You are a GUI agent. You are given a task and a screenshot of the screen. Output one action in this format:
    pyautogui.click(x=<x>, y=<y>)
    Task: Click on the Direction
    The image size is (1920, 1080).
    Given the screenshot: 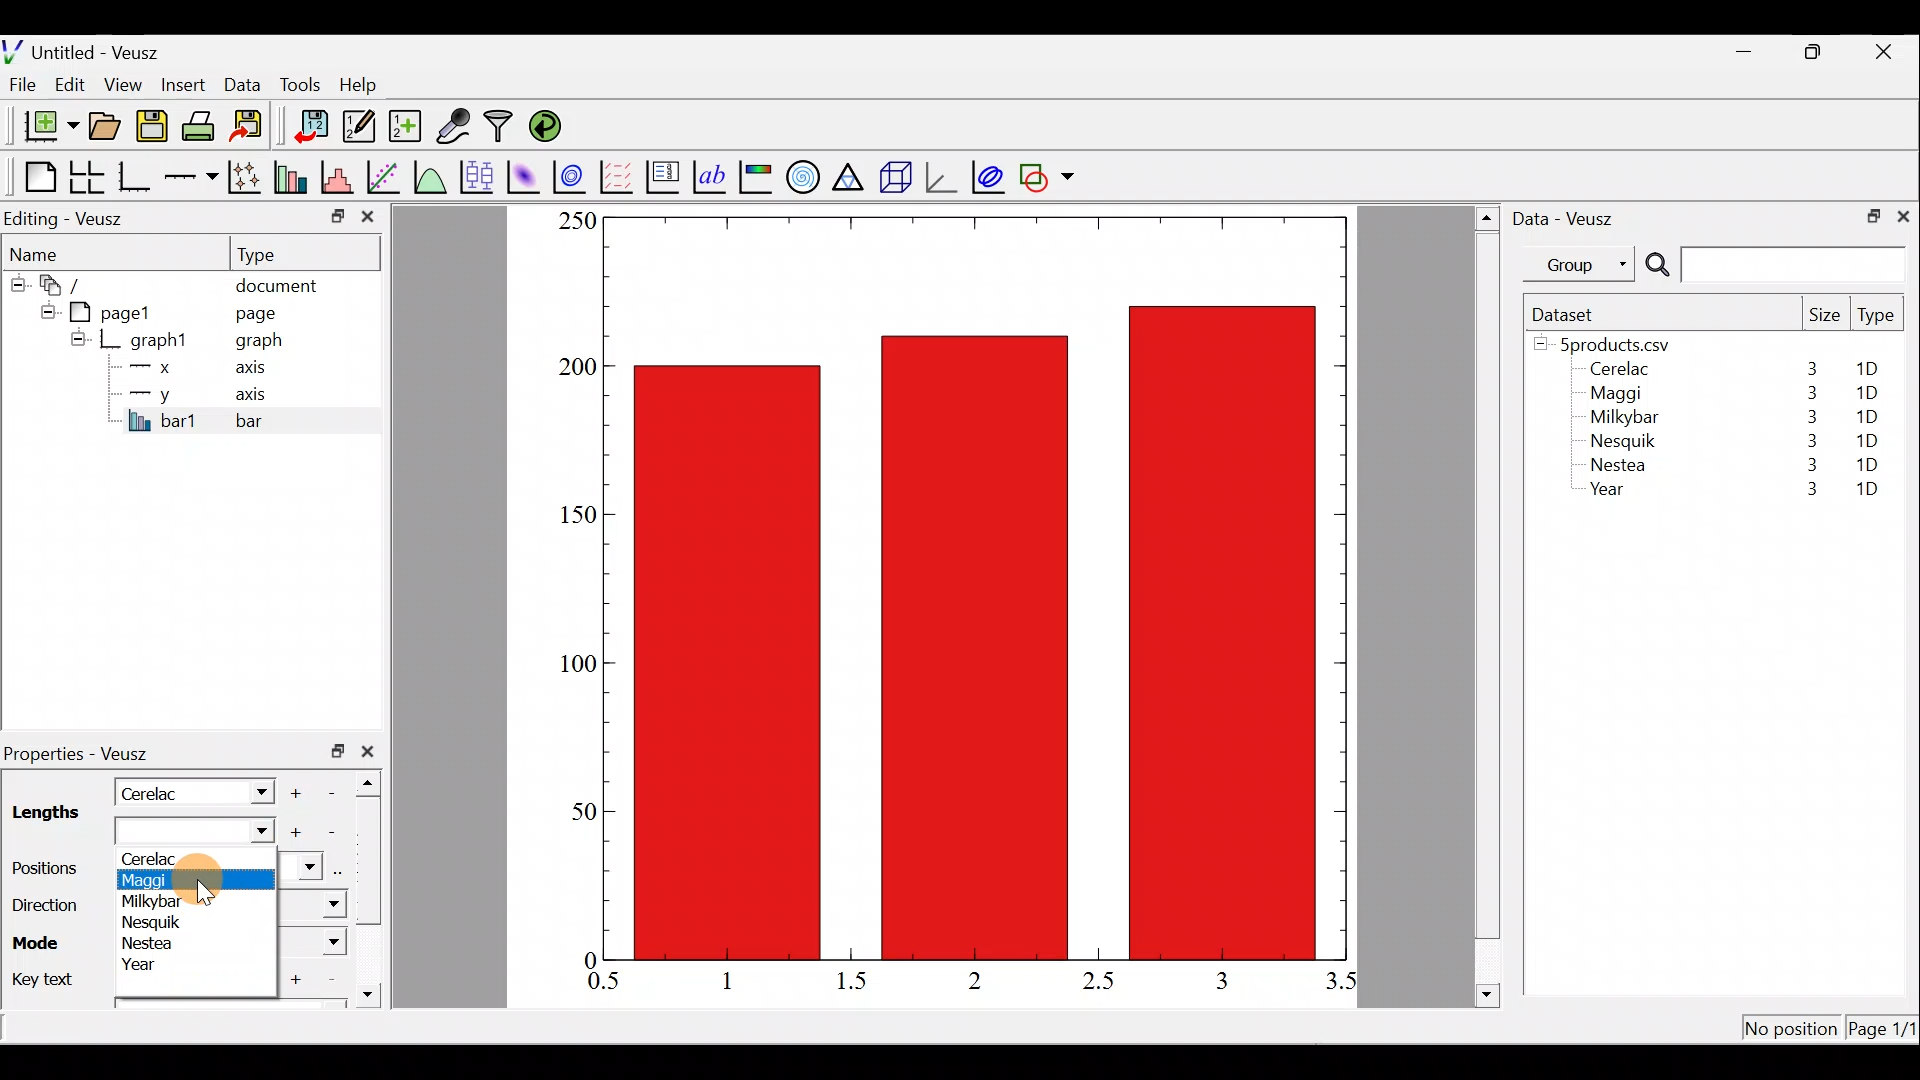 What is the action you would take?
    pyautogui.click(x=42, y=900)
    